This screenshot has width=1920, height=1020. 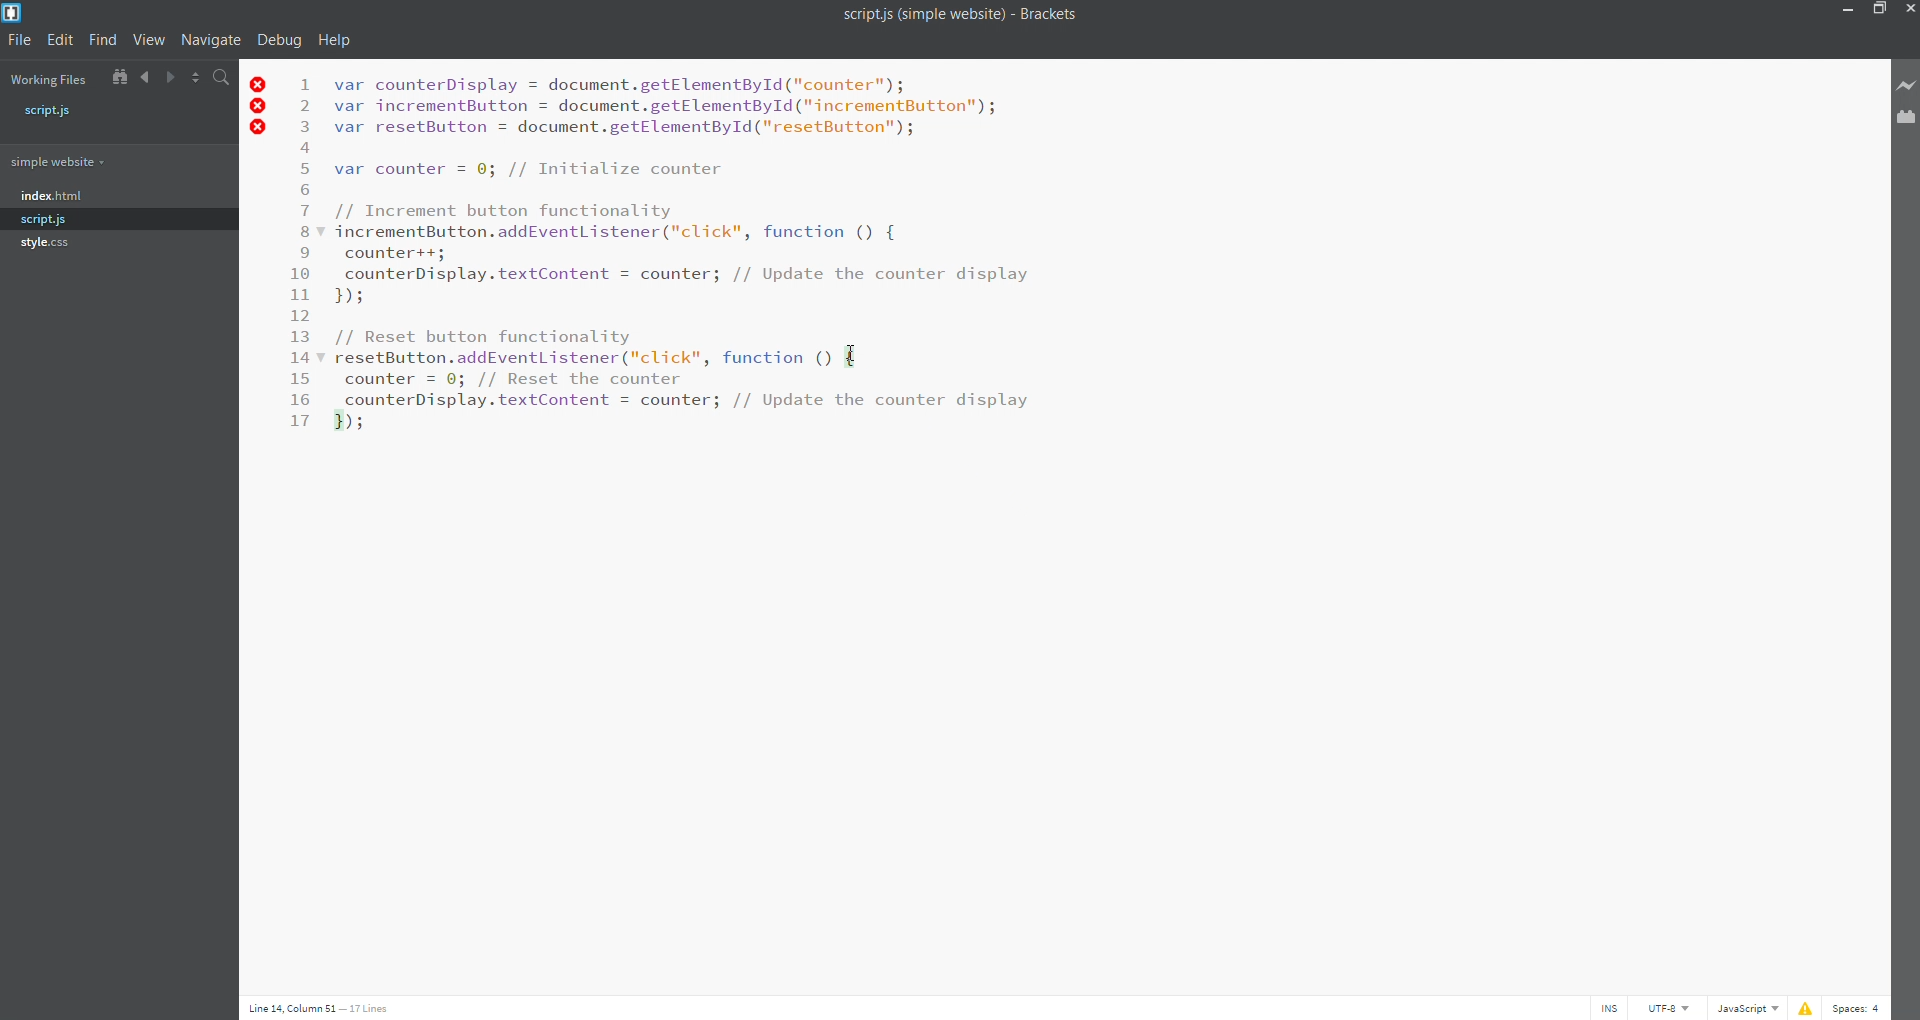 What do you see at coordinates (115, 219) in the screenshot?
I see `script.js` at bounding box center [115, 219].